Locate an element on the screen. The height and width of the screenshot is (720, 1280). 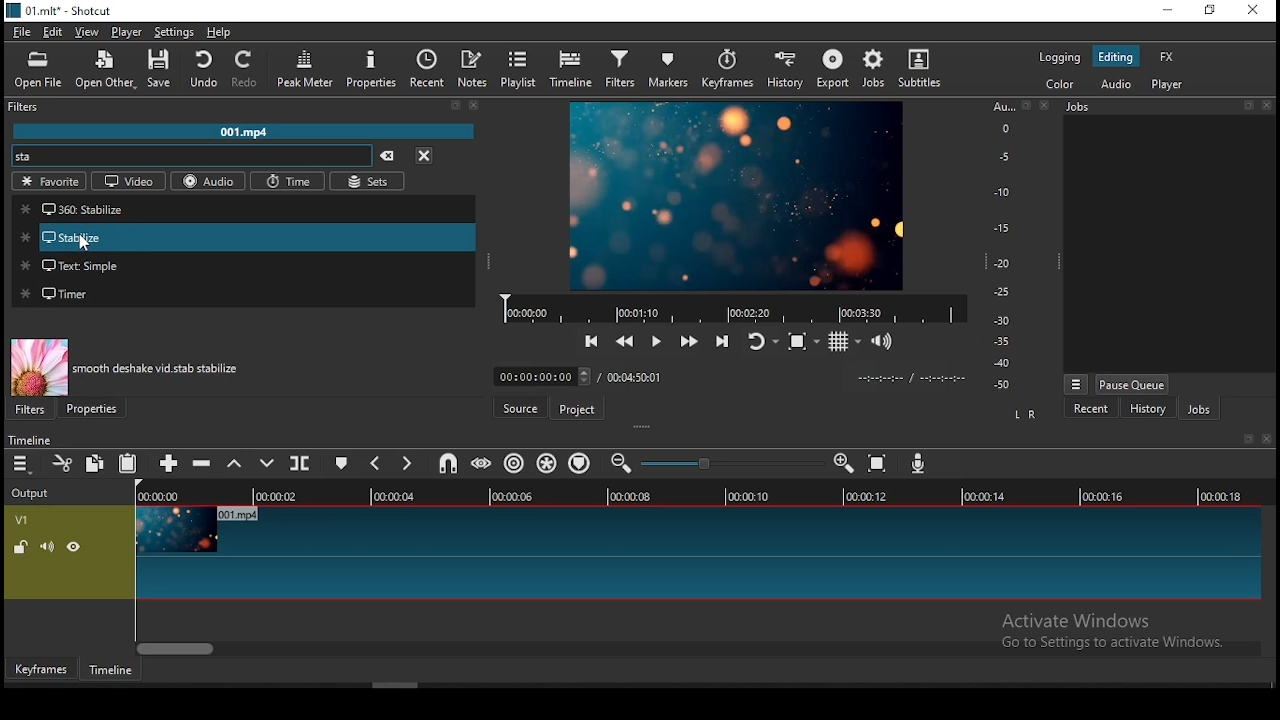
drag is located at coordinates (492, 263).